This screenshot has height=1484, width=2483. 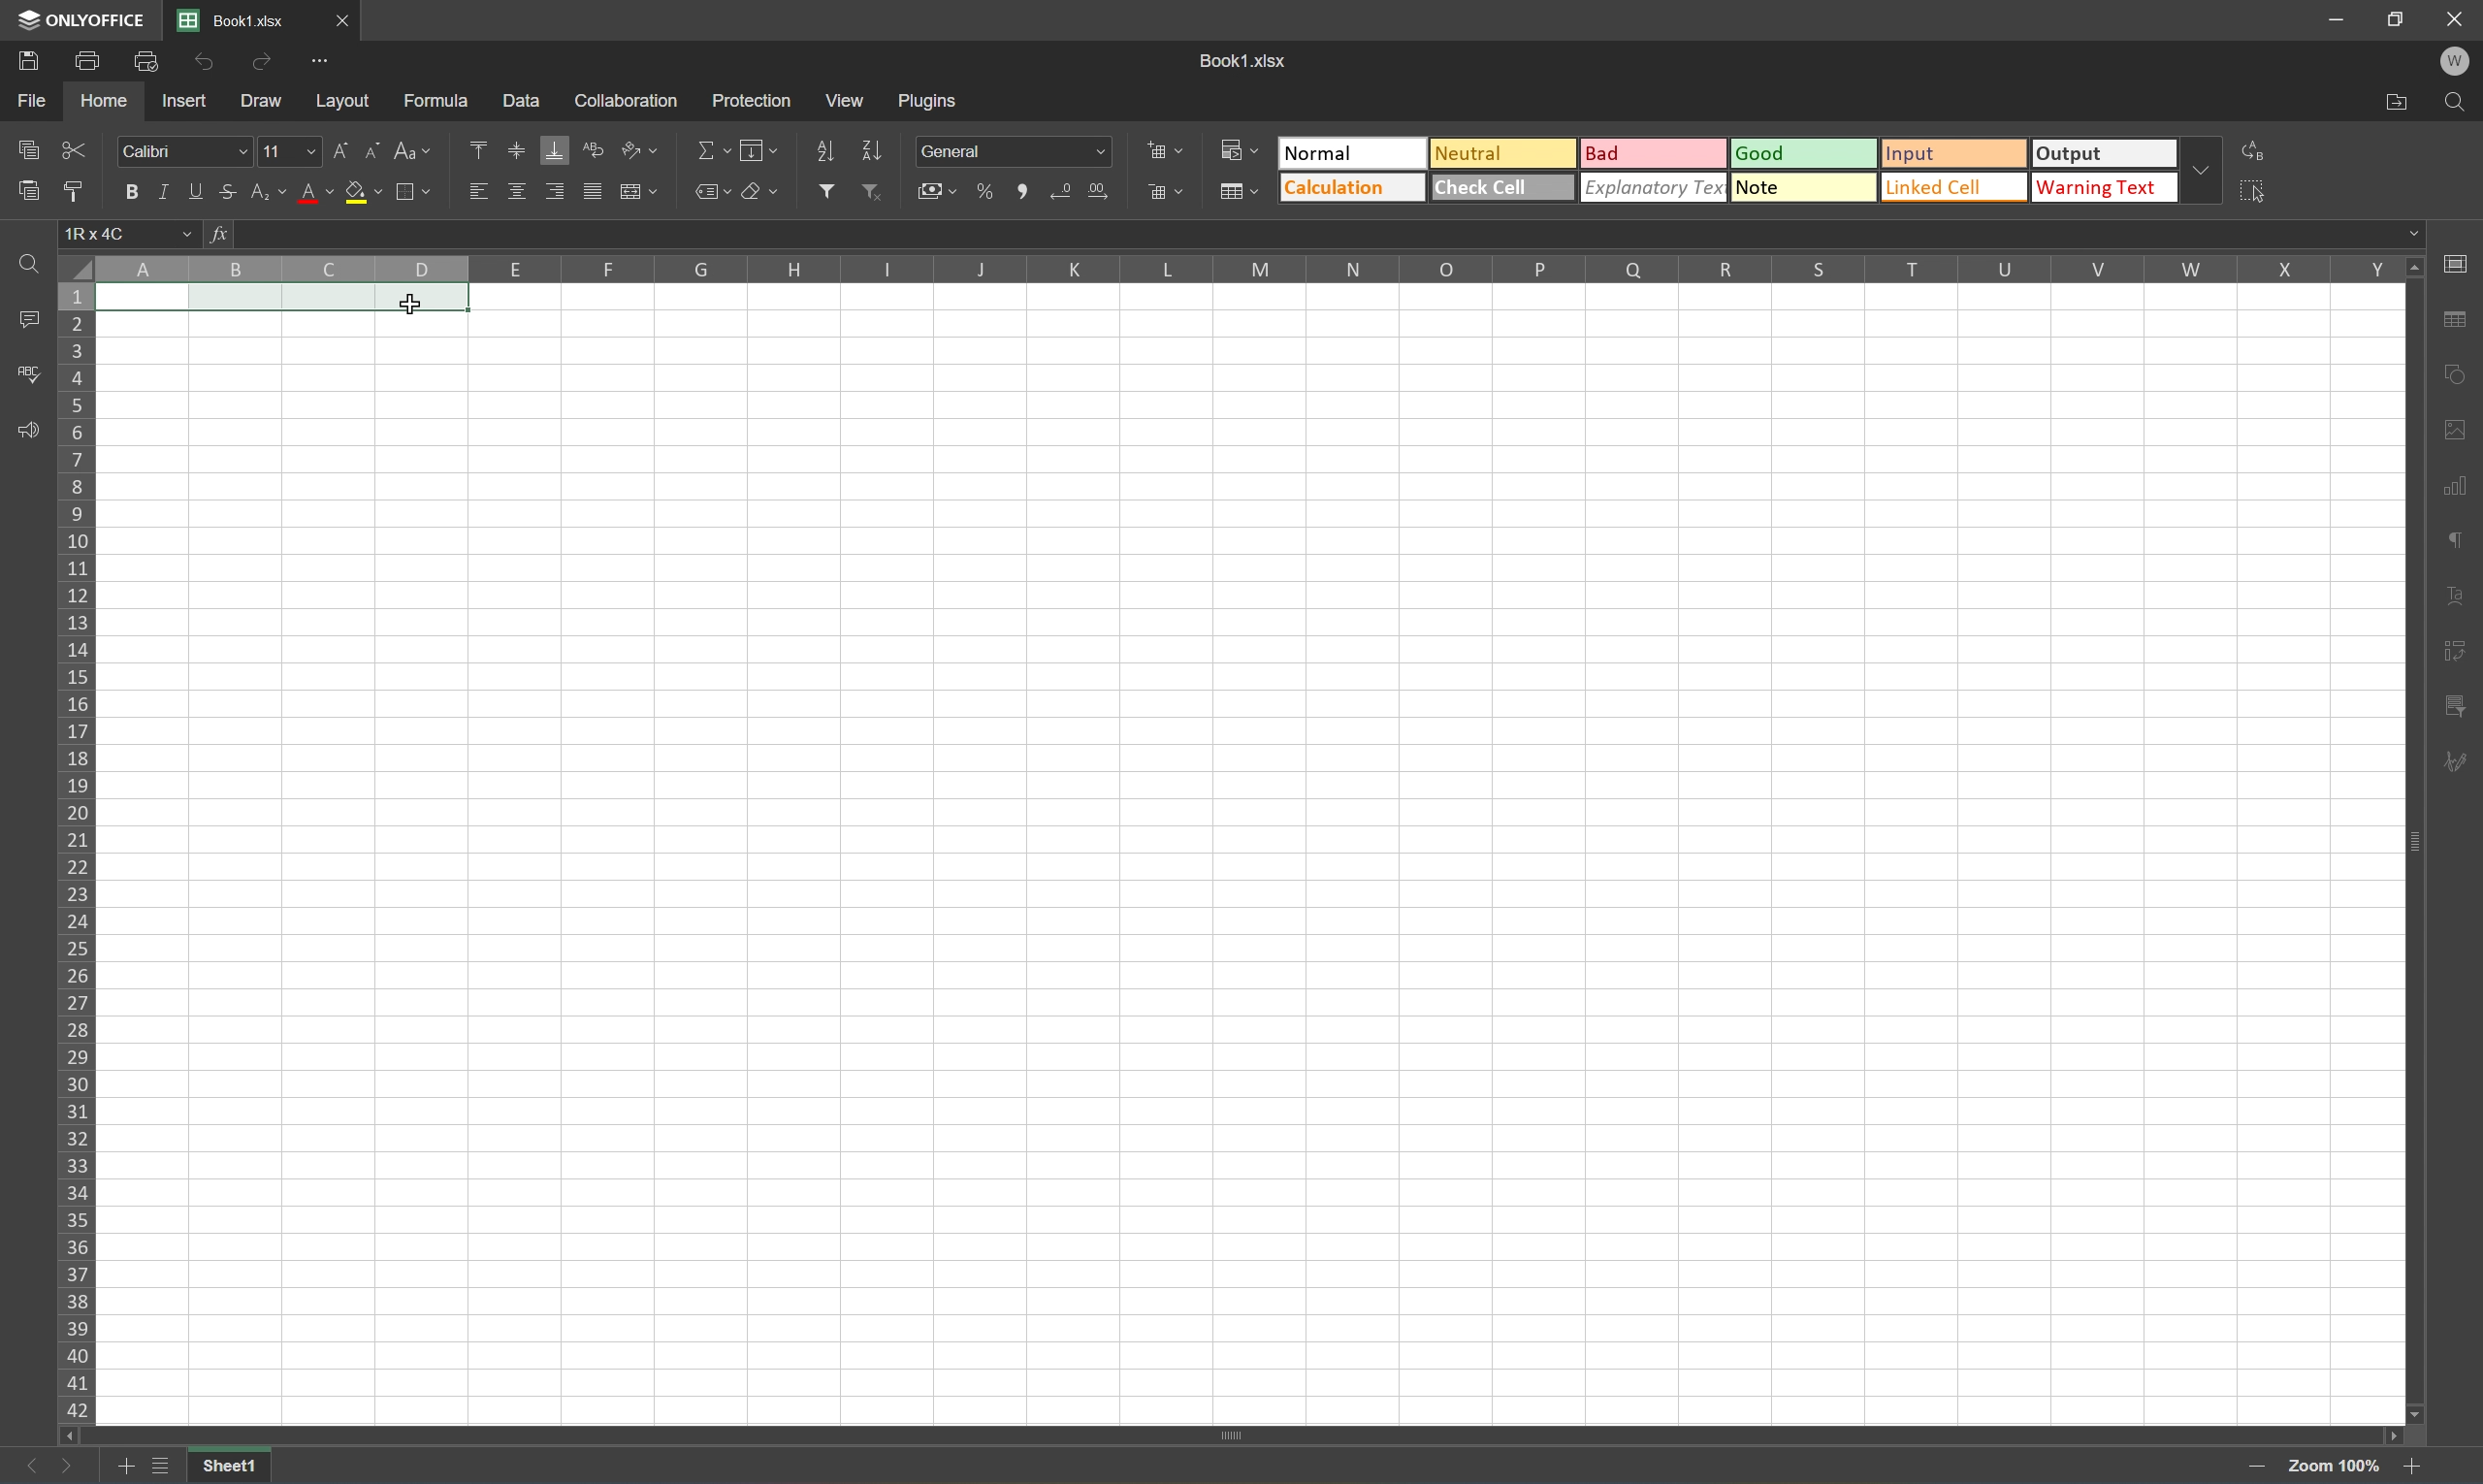 What do you see at coordinates (1013, 151) in the screenshot?
I see `Number formal` at bounding box center [1013, 151].